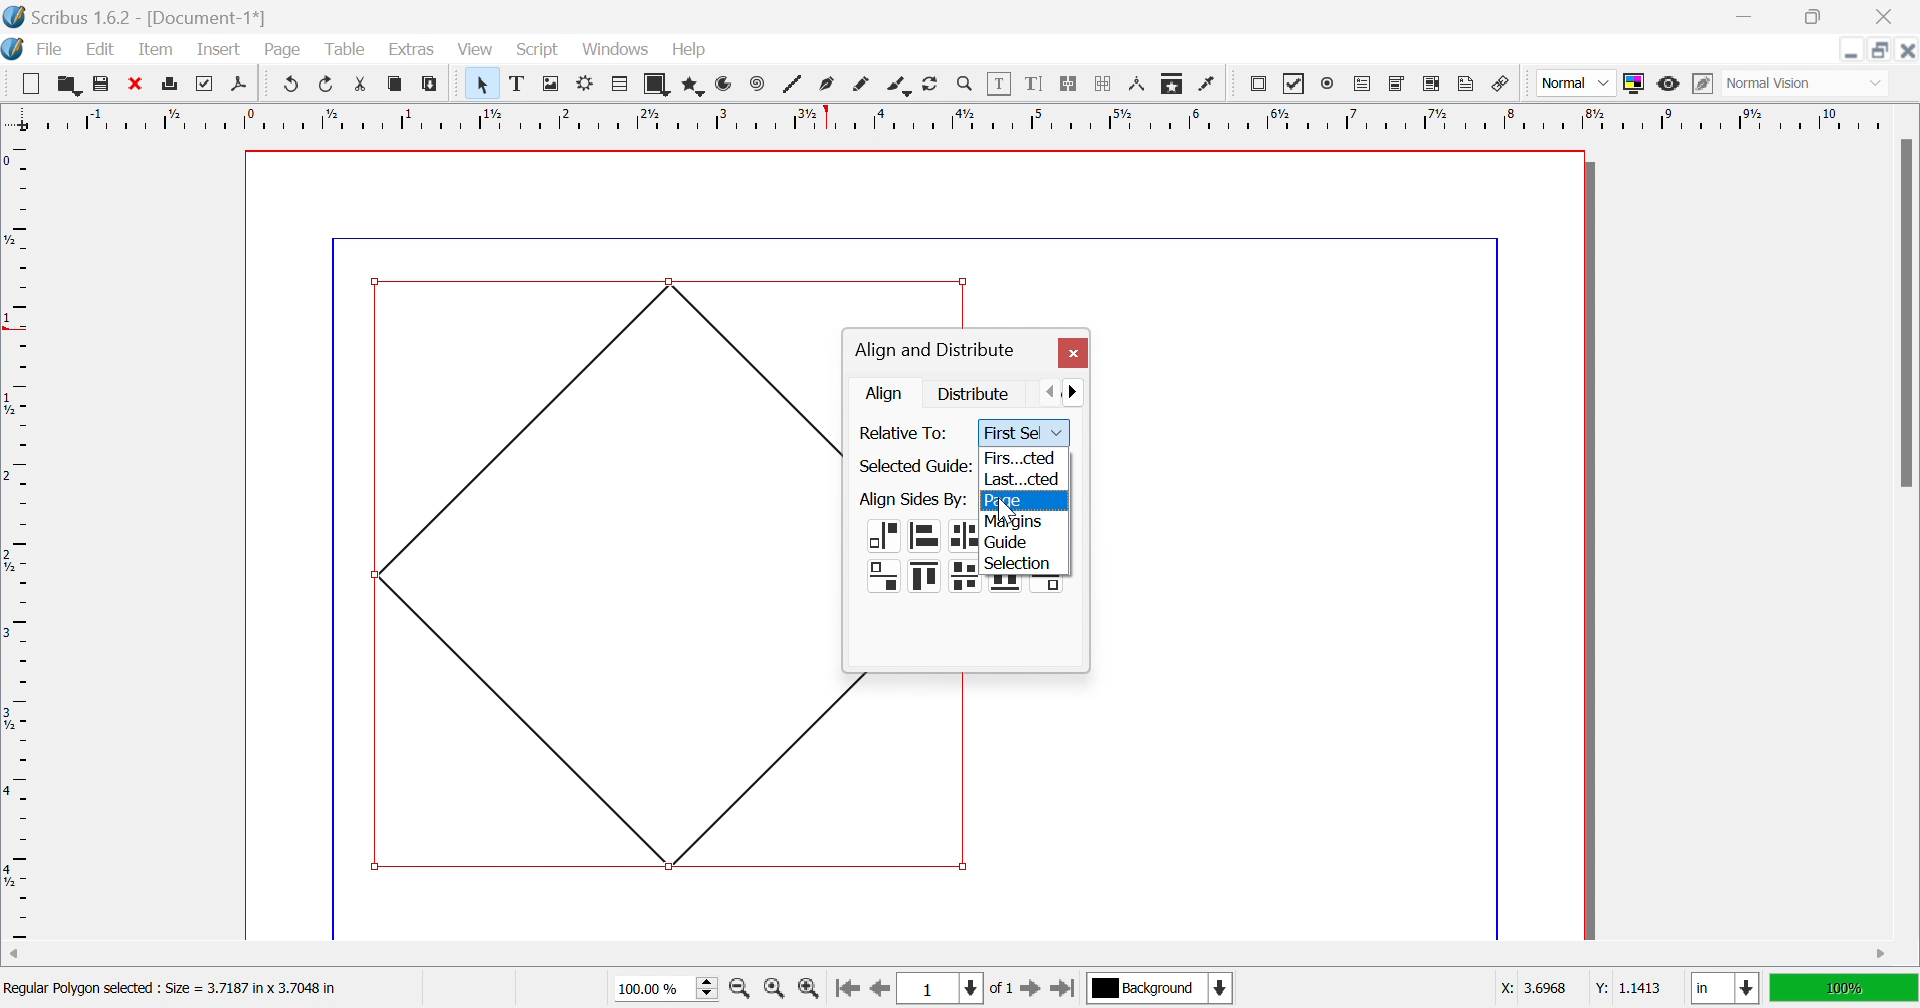  I want to click on Save, so click(97, 81).